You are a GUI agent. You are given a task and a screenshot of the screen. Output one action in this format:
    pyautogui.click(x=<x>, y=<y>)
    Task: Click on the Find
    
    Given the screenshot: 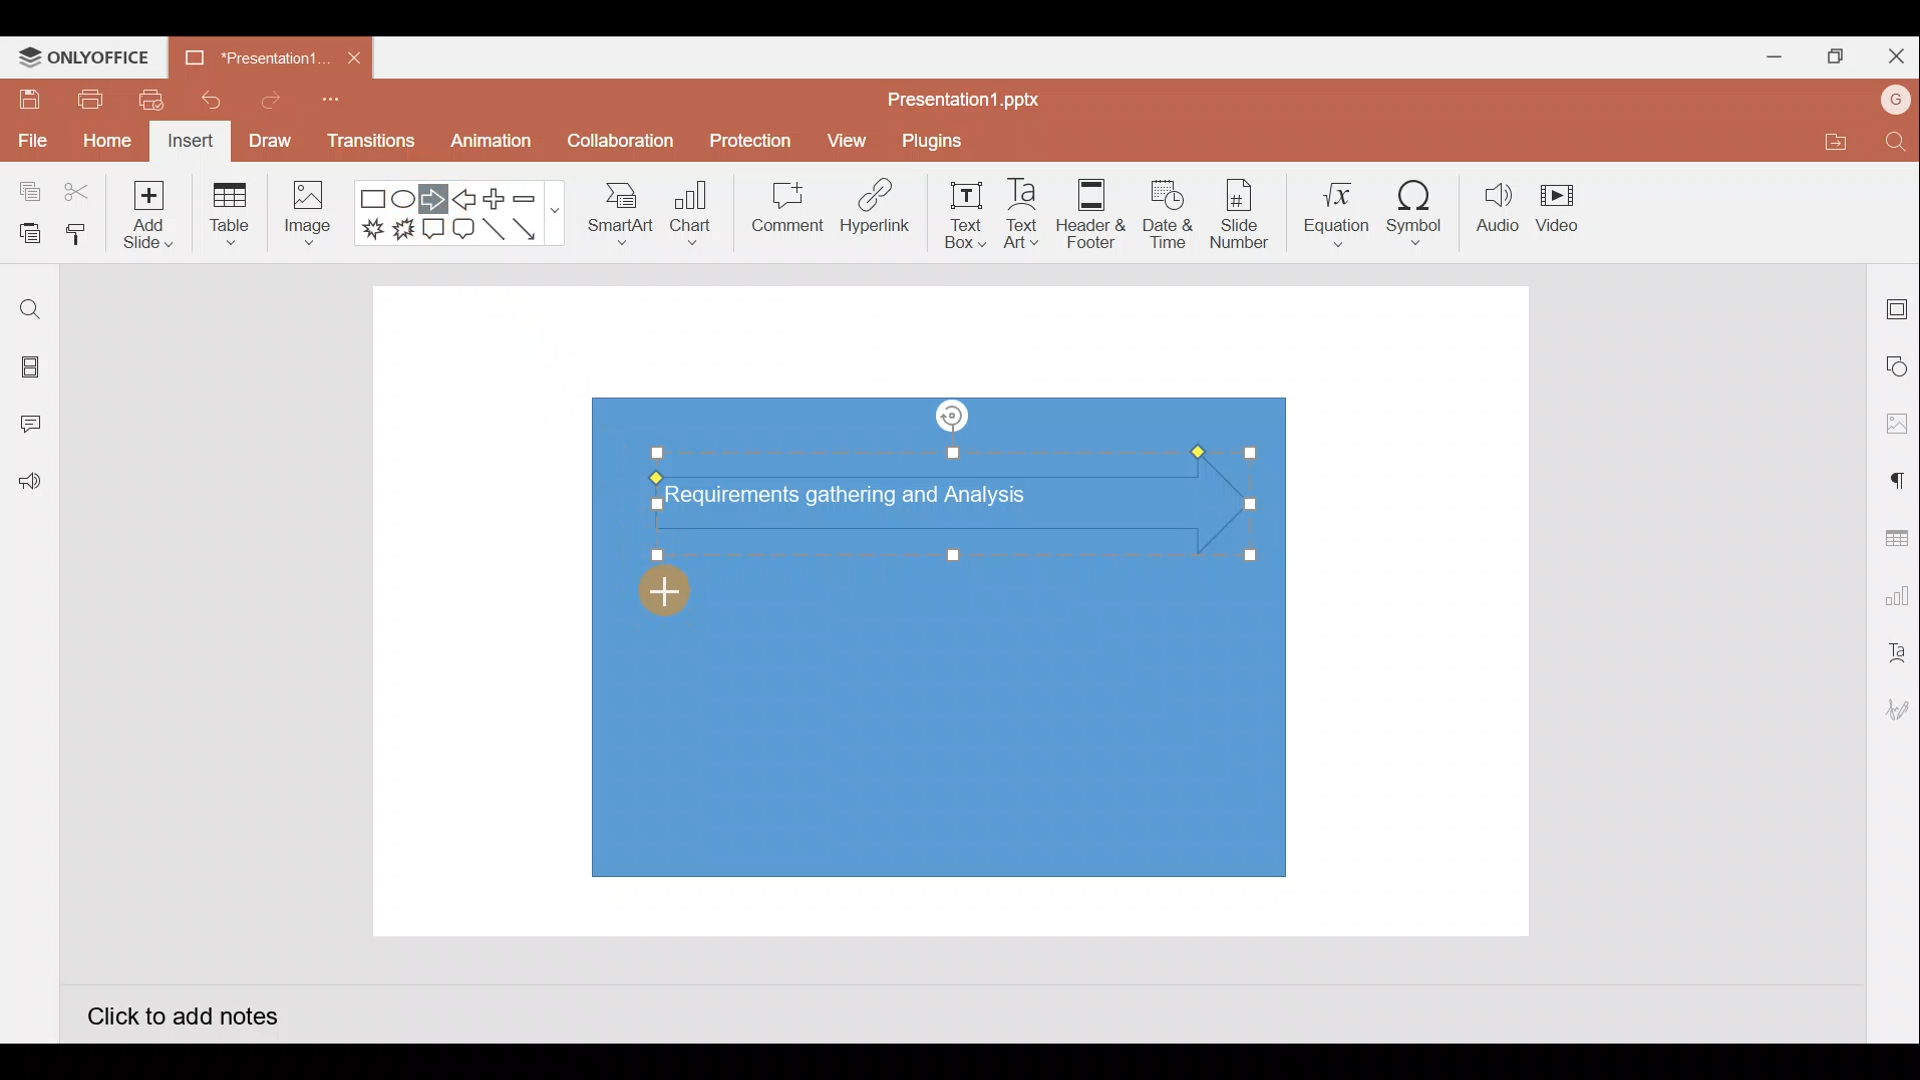 What is the action you would take?
    pyautogui.click(x=1898, y=141)
    